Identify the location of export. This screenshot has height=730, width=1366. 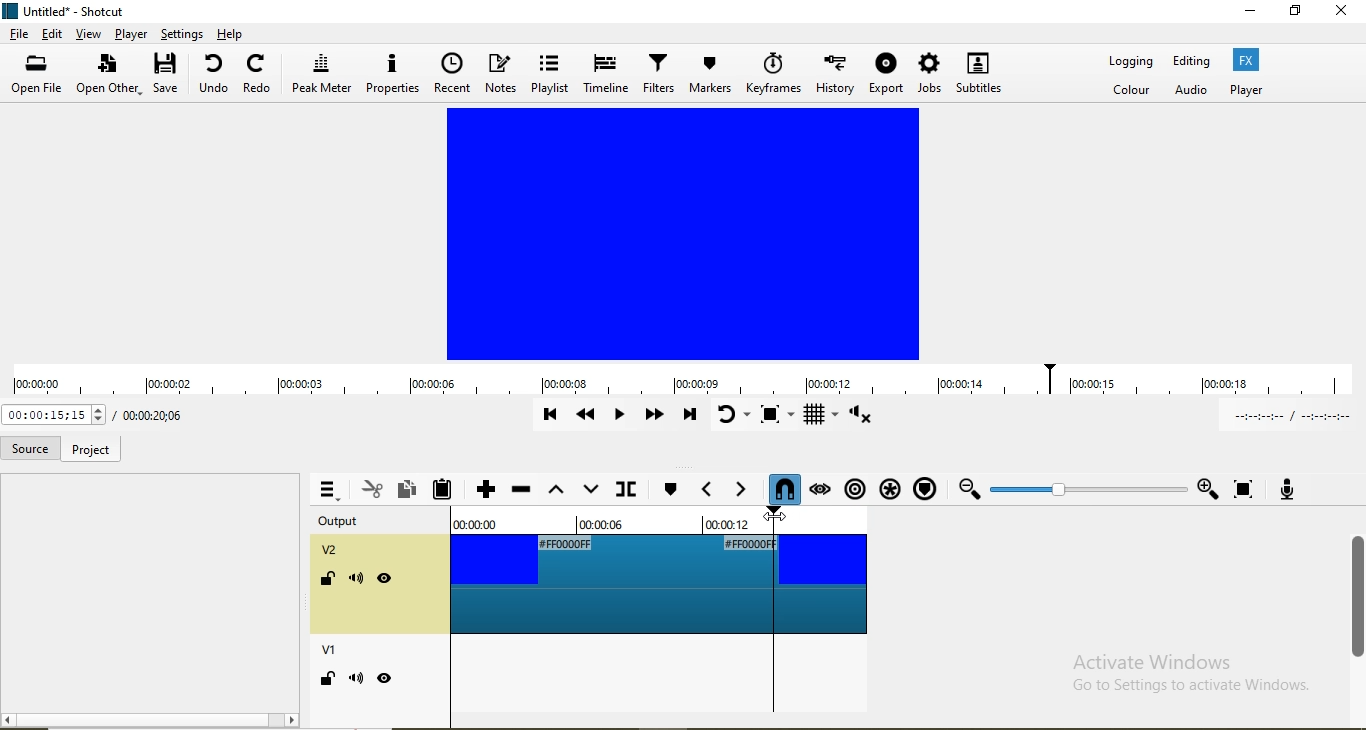
(887, 73).